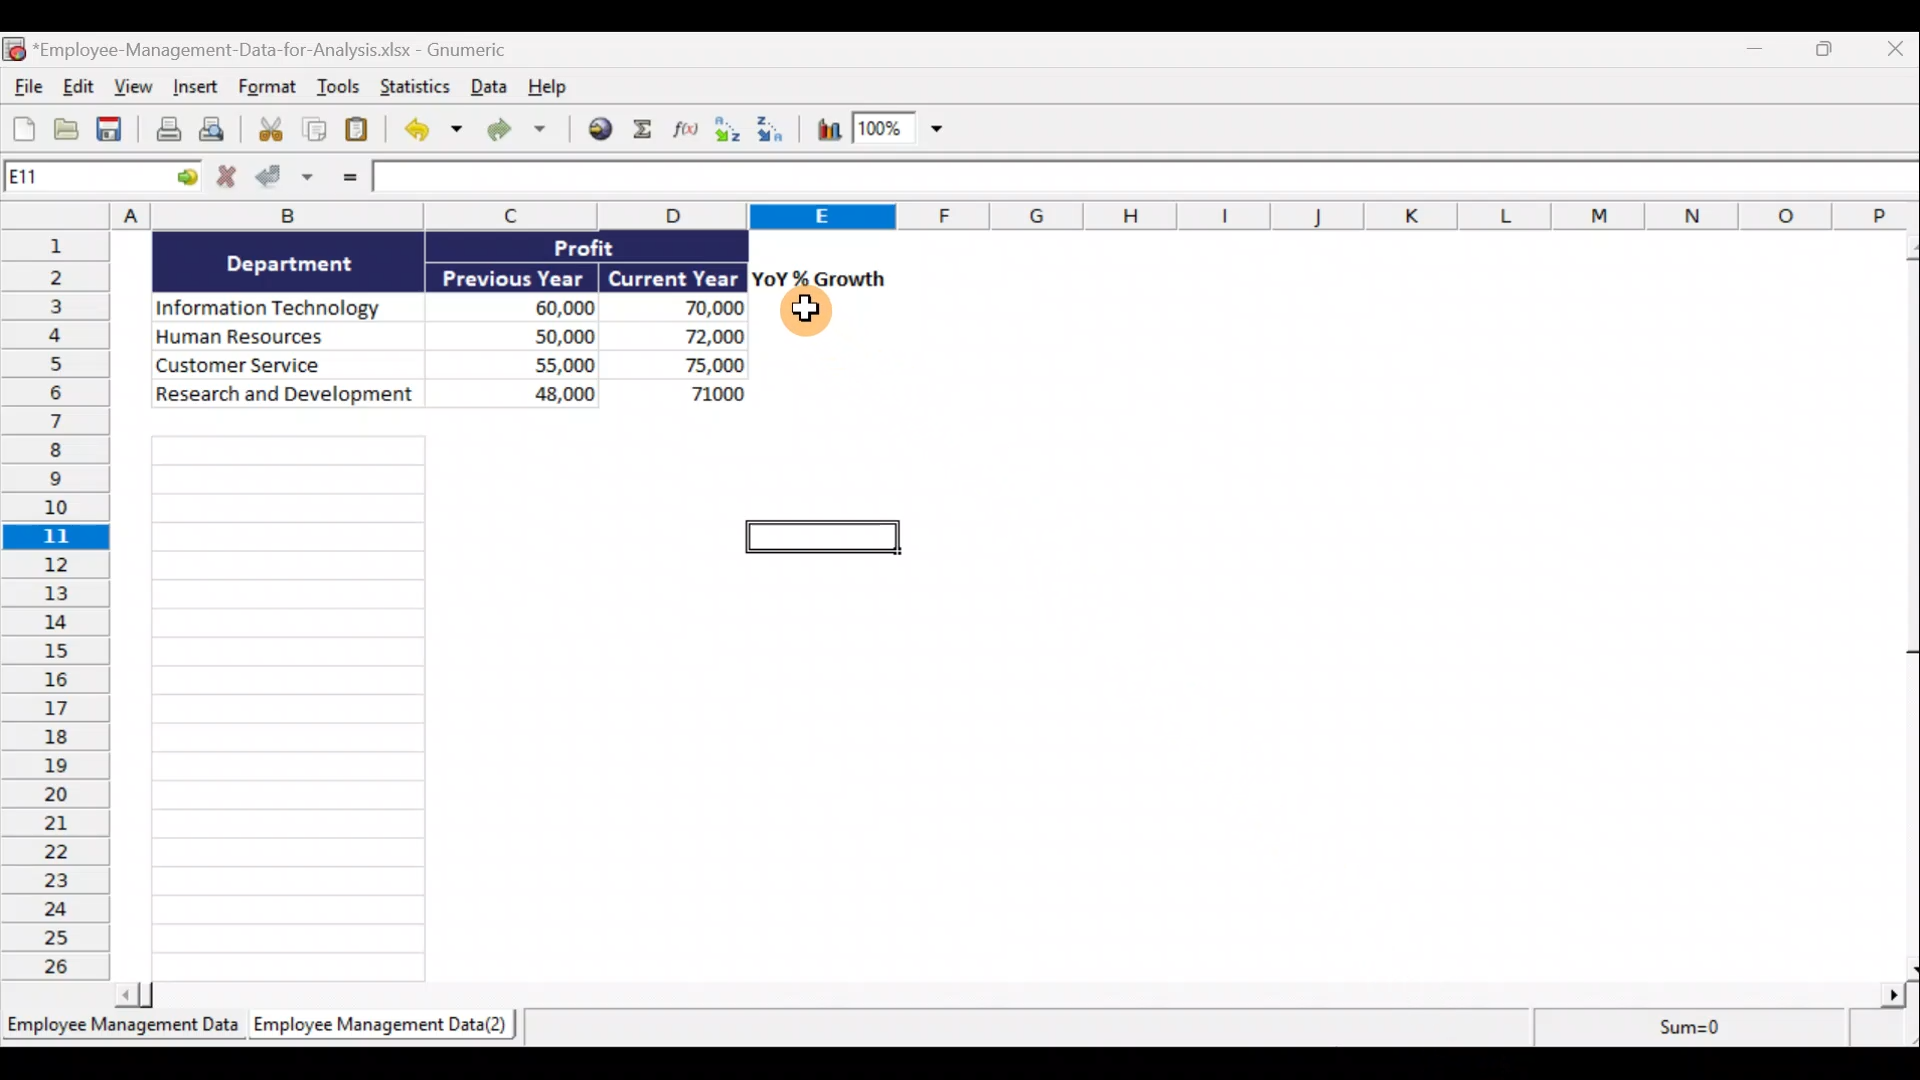 This screenshot has width=1920, height=1080. Describe the element at coordinates (104, 180) in the screenshot. I see `Cell allocation` at that location.